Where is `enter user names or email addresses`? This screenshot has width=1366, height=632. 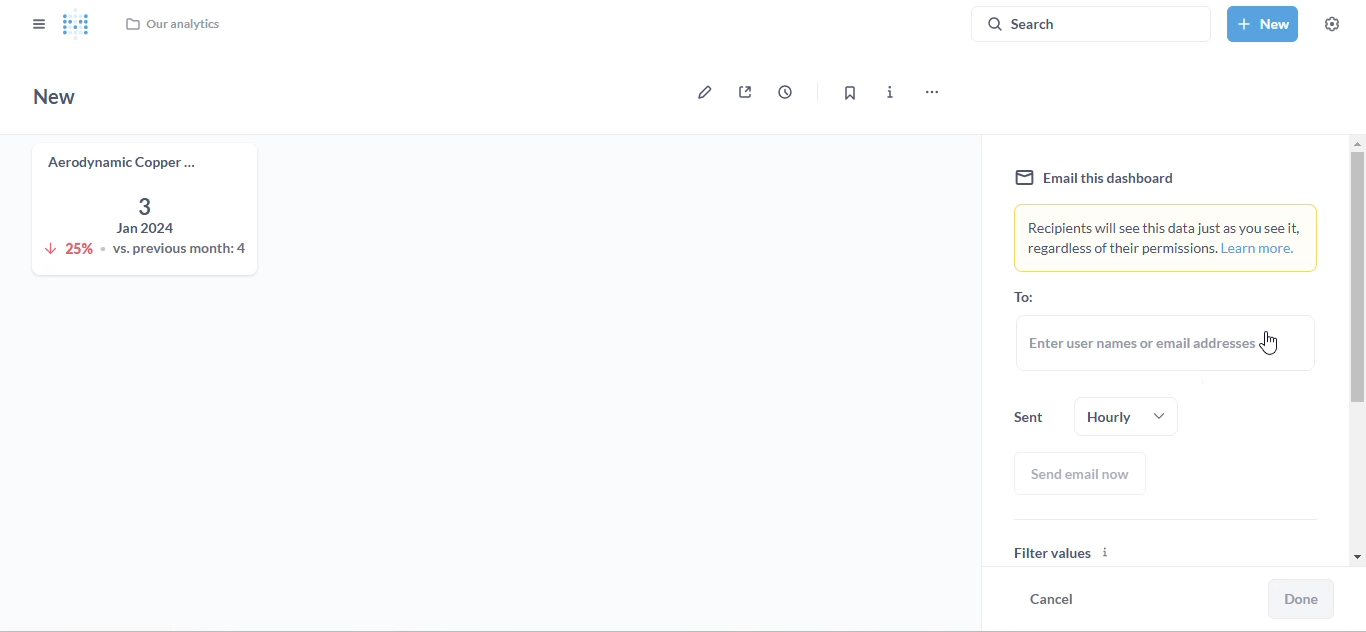 enter user names or email addresses is located at coordinates (1169, 343).